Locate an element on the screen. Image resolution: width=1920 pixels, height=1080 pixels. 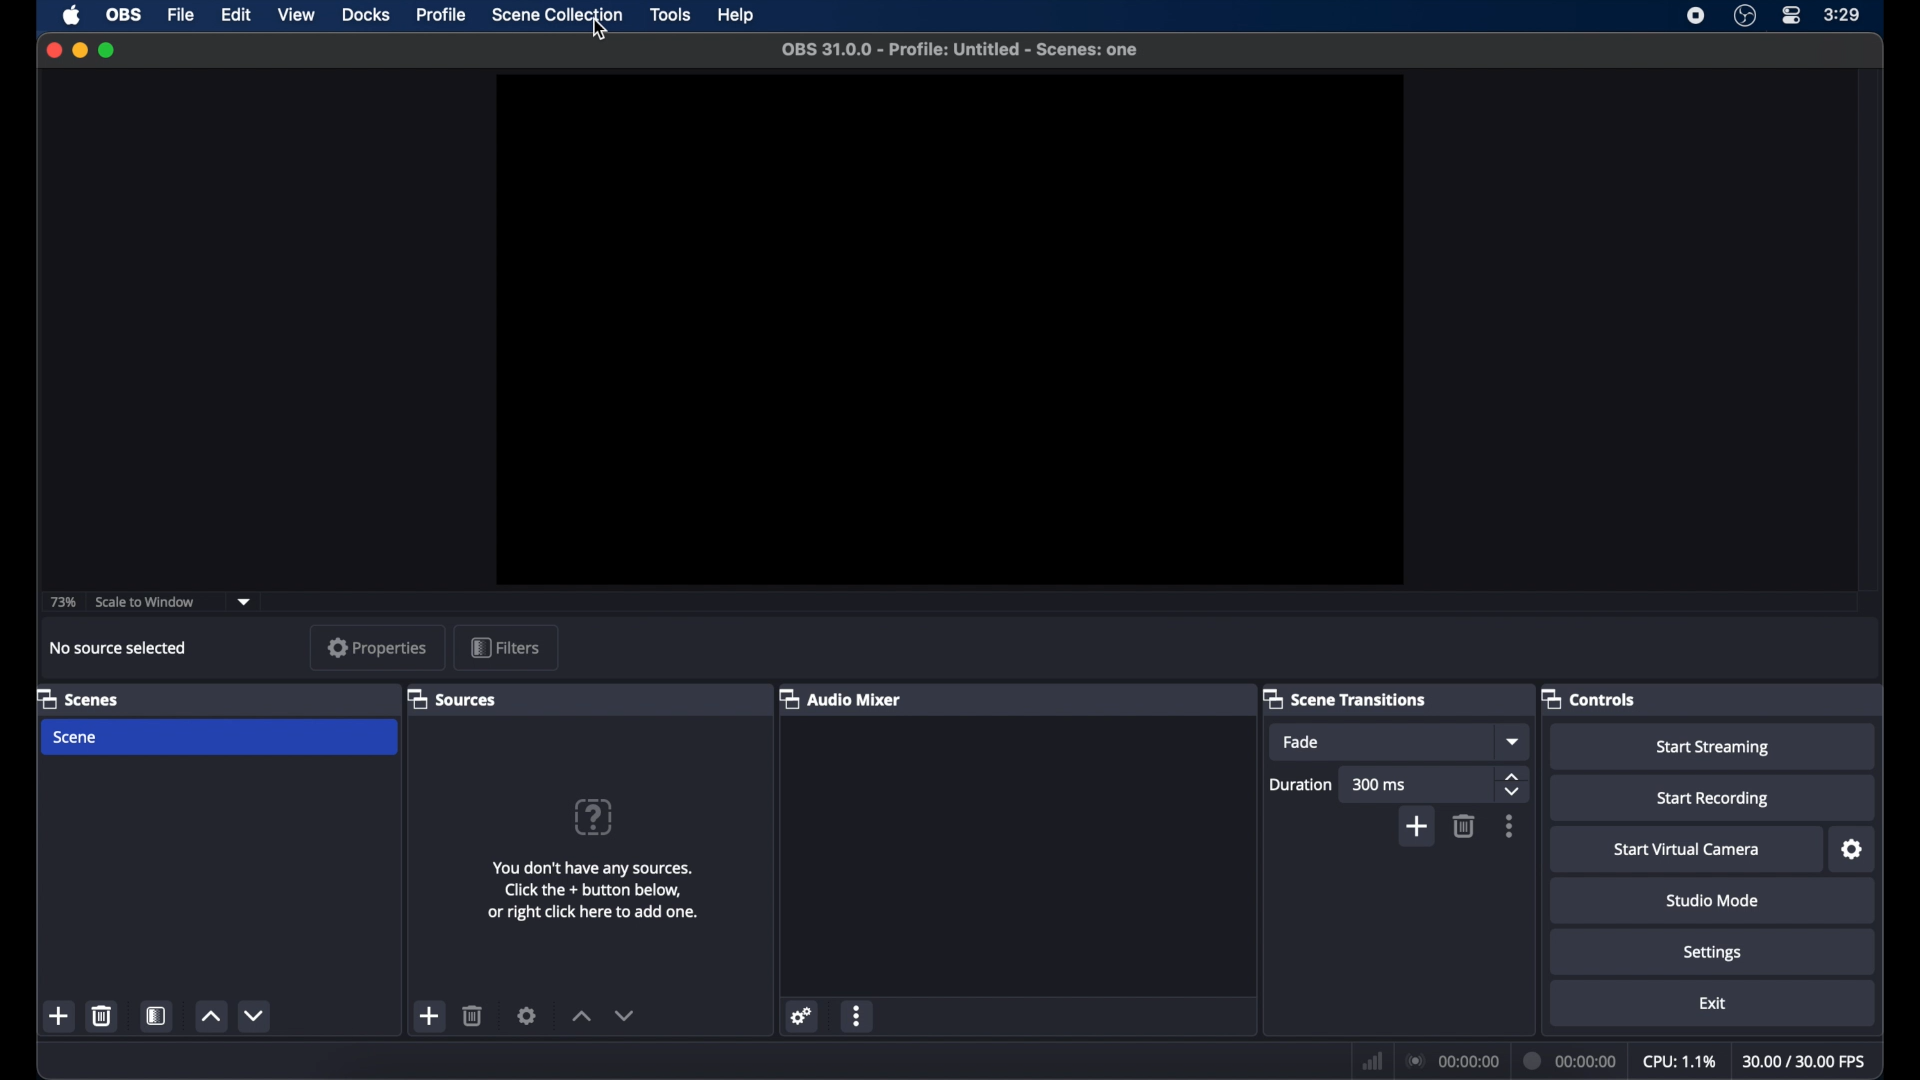
settings is located at coordinates (799, 1015).